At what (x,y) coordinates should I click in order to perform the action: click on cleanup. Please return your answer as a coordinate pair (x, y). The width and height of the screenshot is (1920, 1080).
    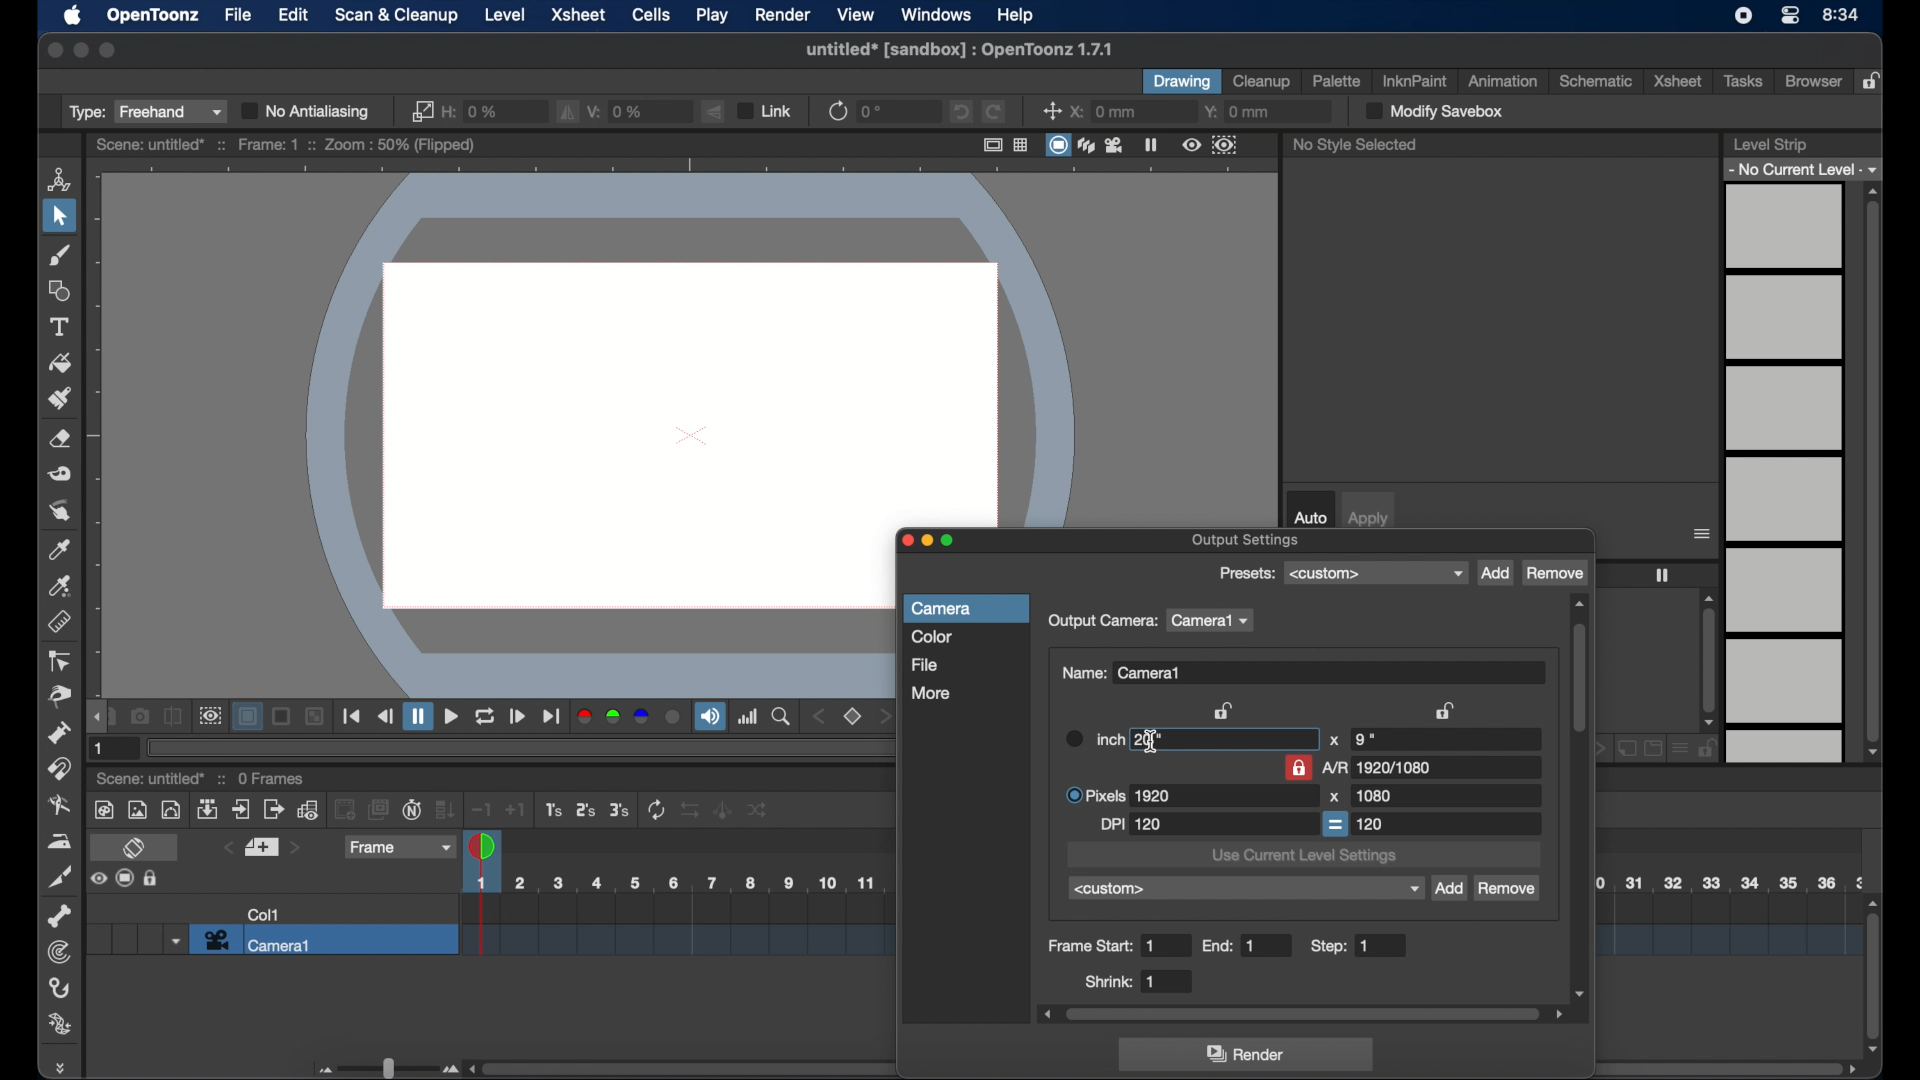
    Looking at the image, I should click on (1262, 80).